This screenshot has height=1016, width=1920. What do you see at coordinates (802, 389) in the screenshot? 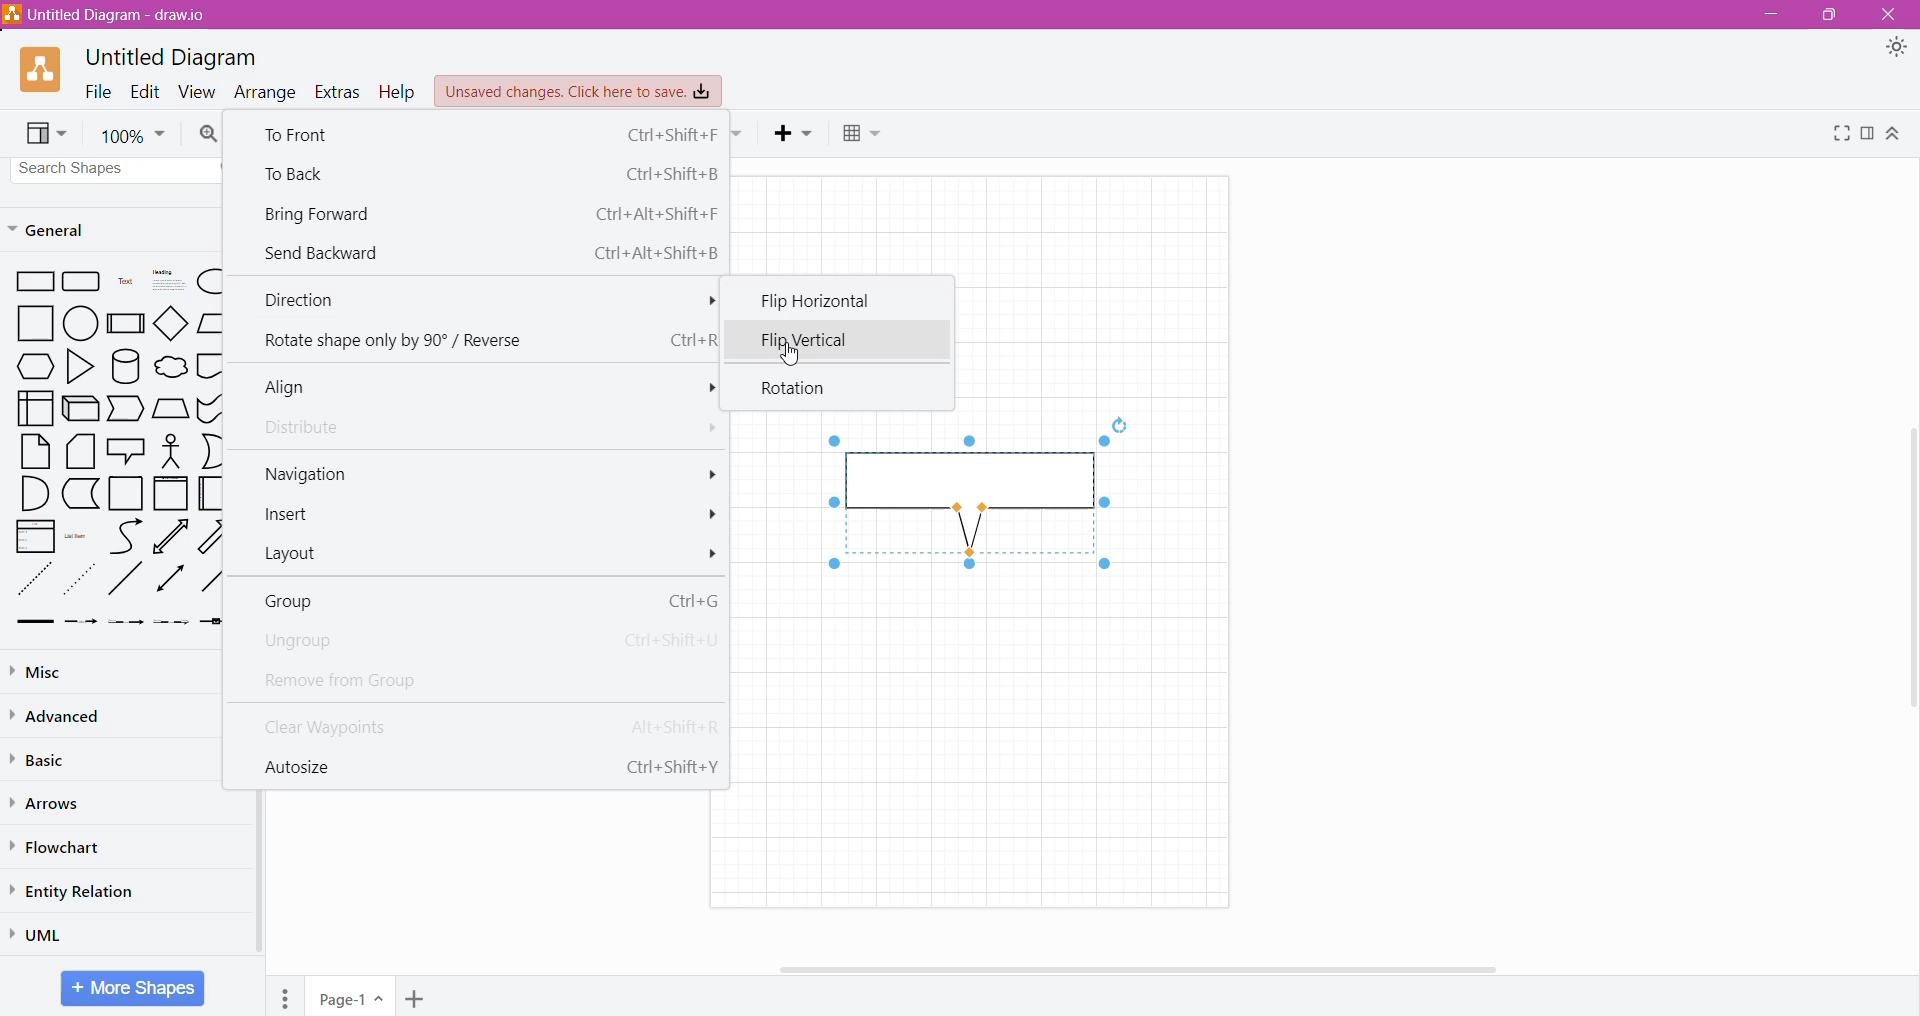
I see `Rotation` at bounding box center [802, 389].